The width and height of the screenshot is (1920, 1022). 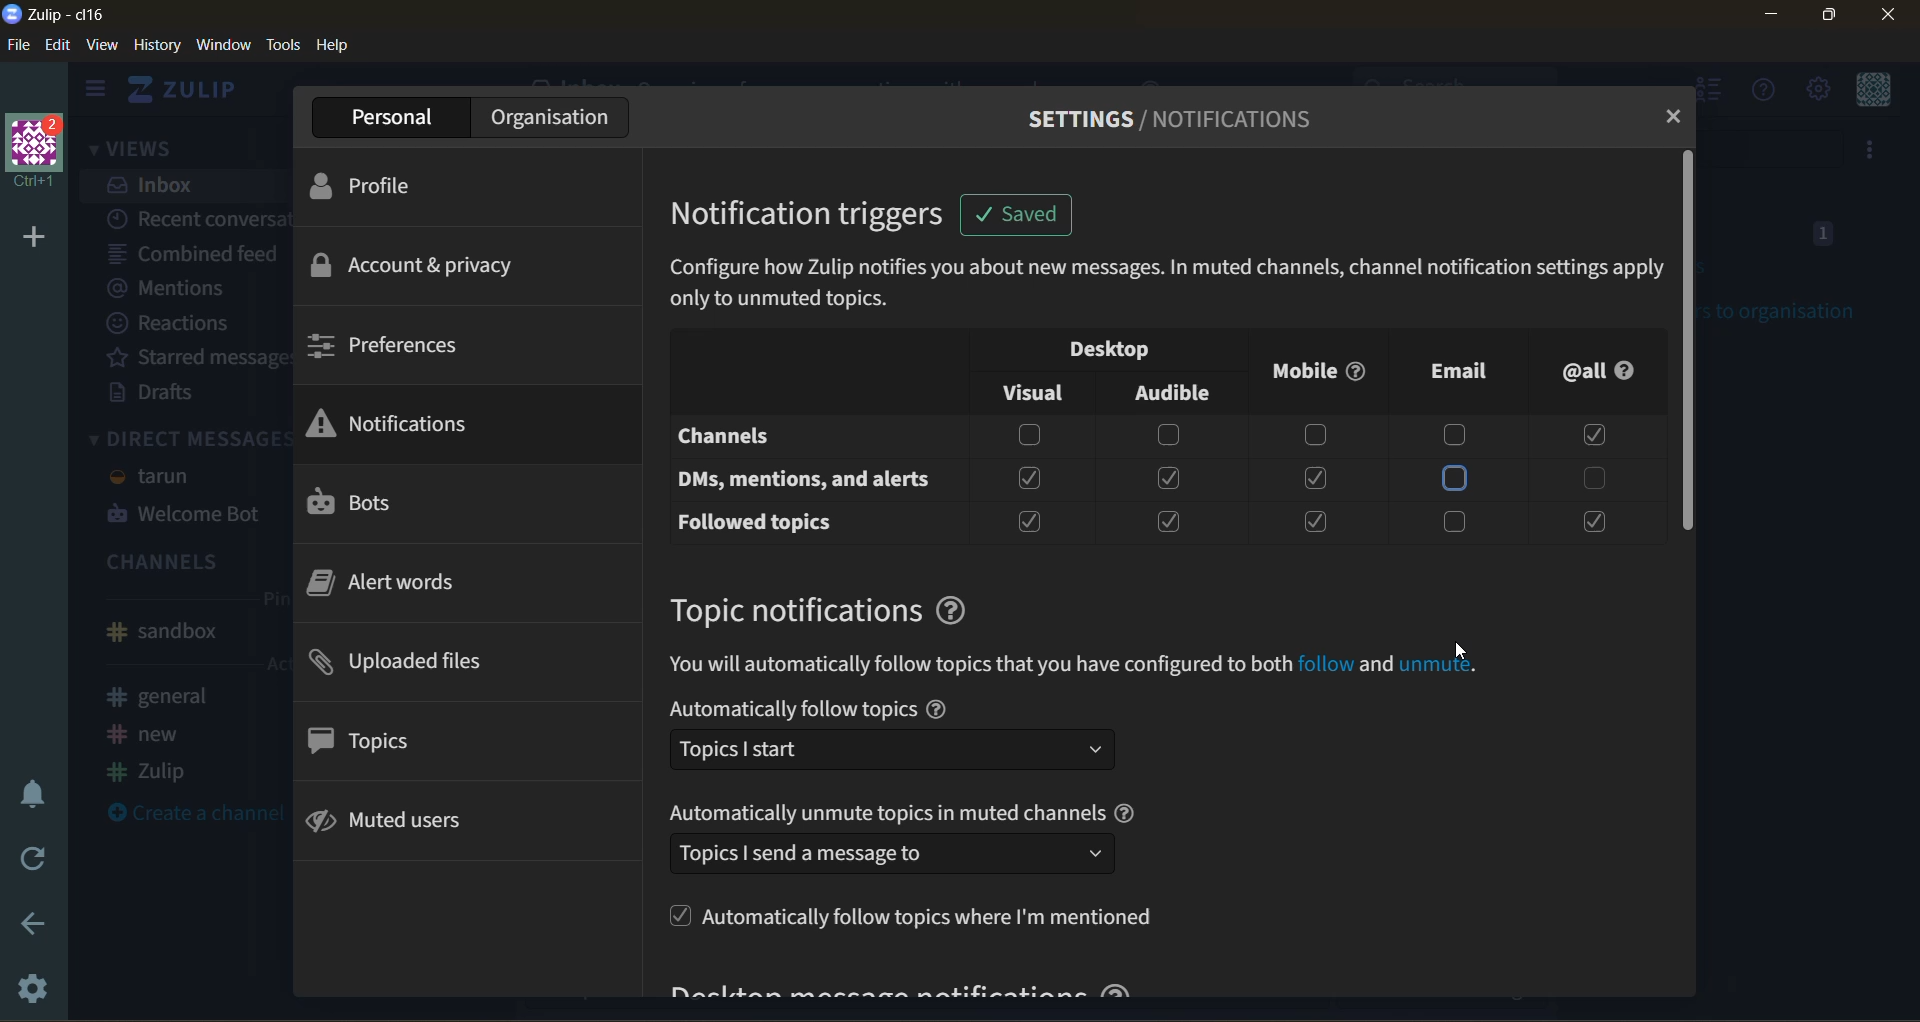 What do you see at coordinates (412, 345) in the screenshot?
I see `preferences` at bounding box center [412, 345].